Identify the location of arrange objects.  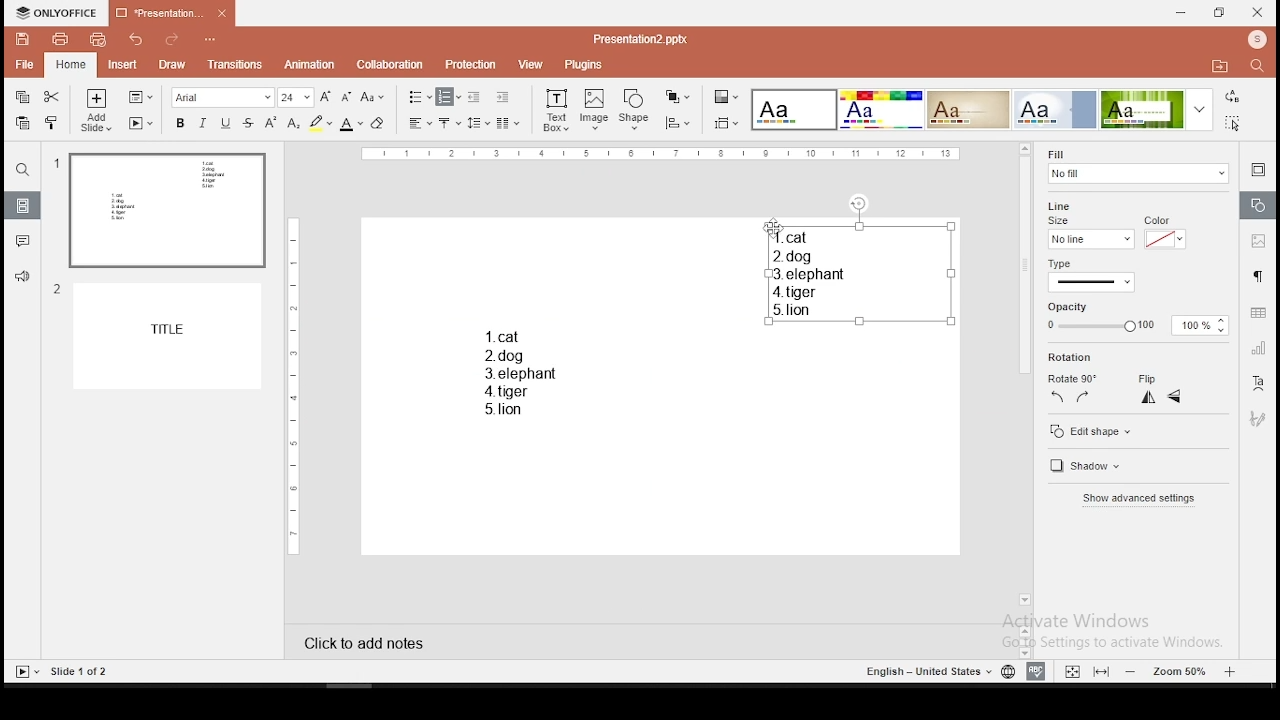
(677, 98).